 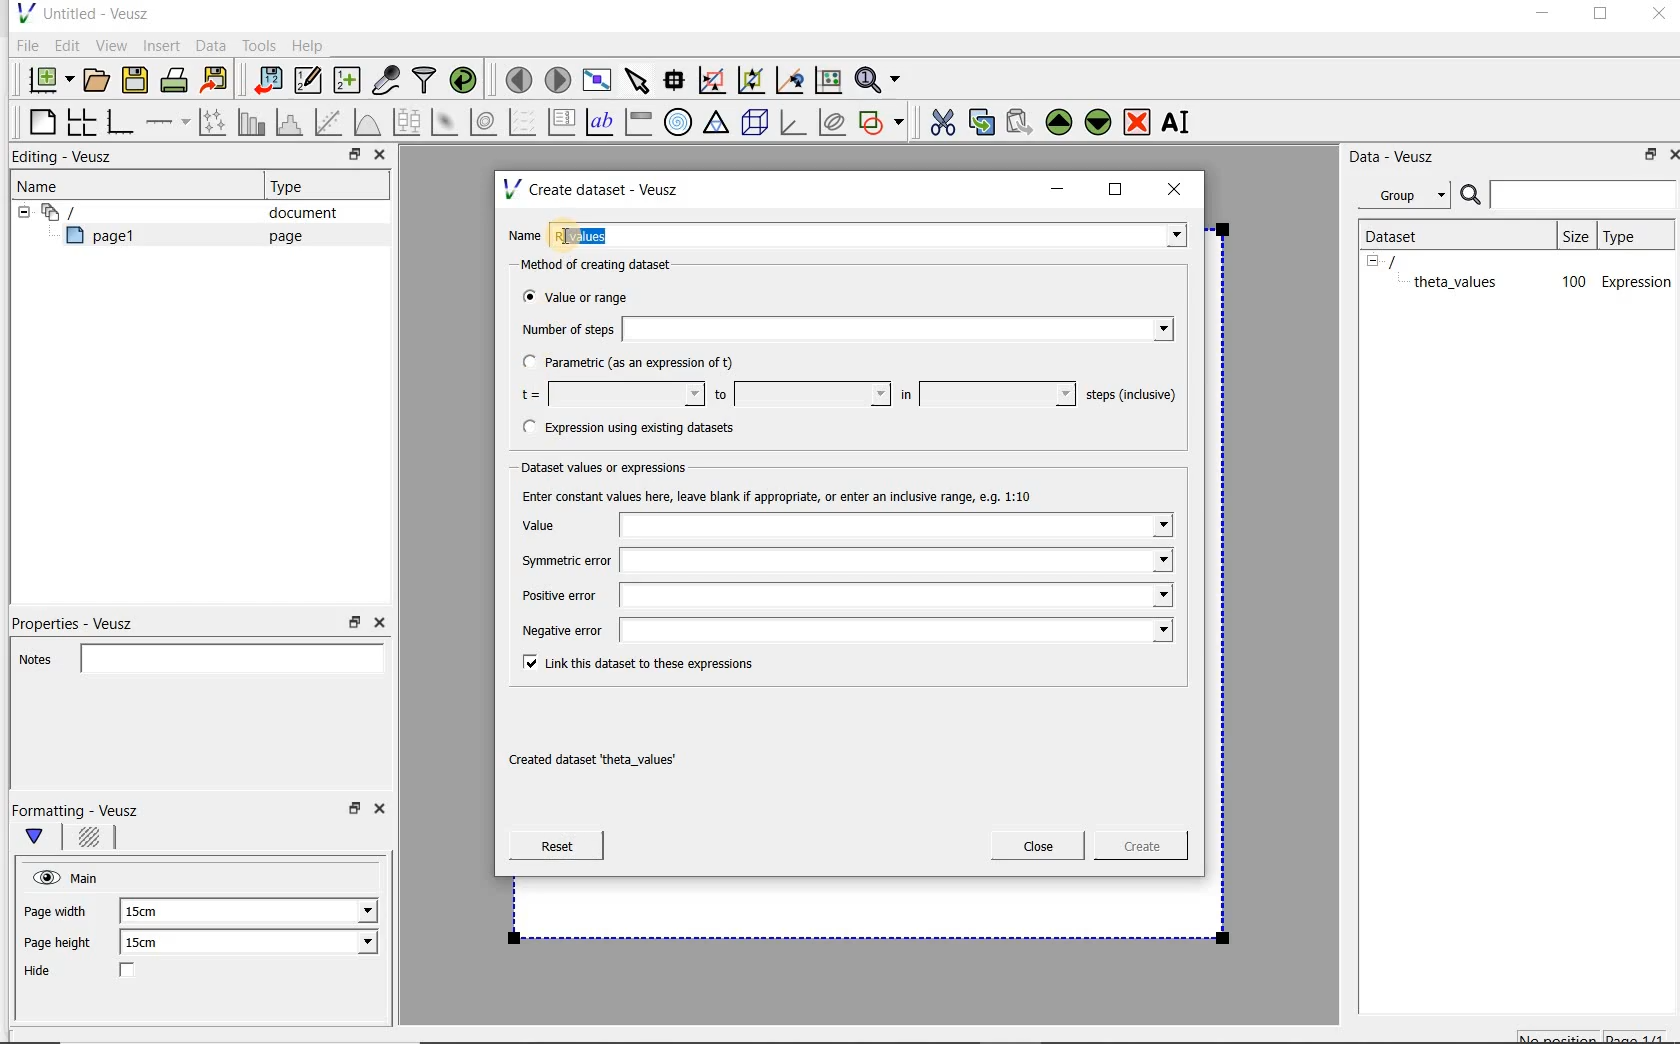 I want to click on select items from the graph or scroll, so click(x=636, y=78).